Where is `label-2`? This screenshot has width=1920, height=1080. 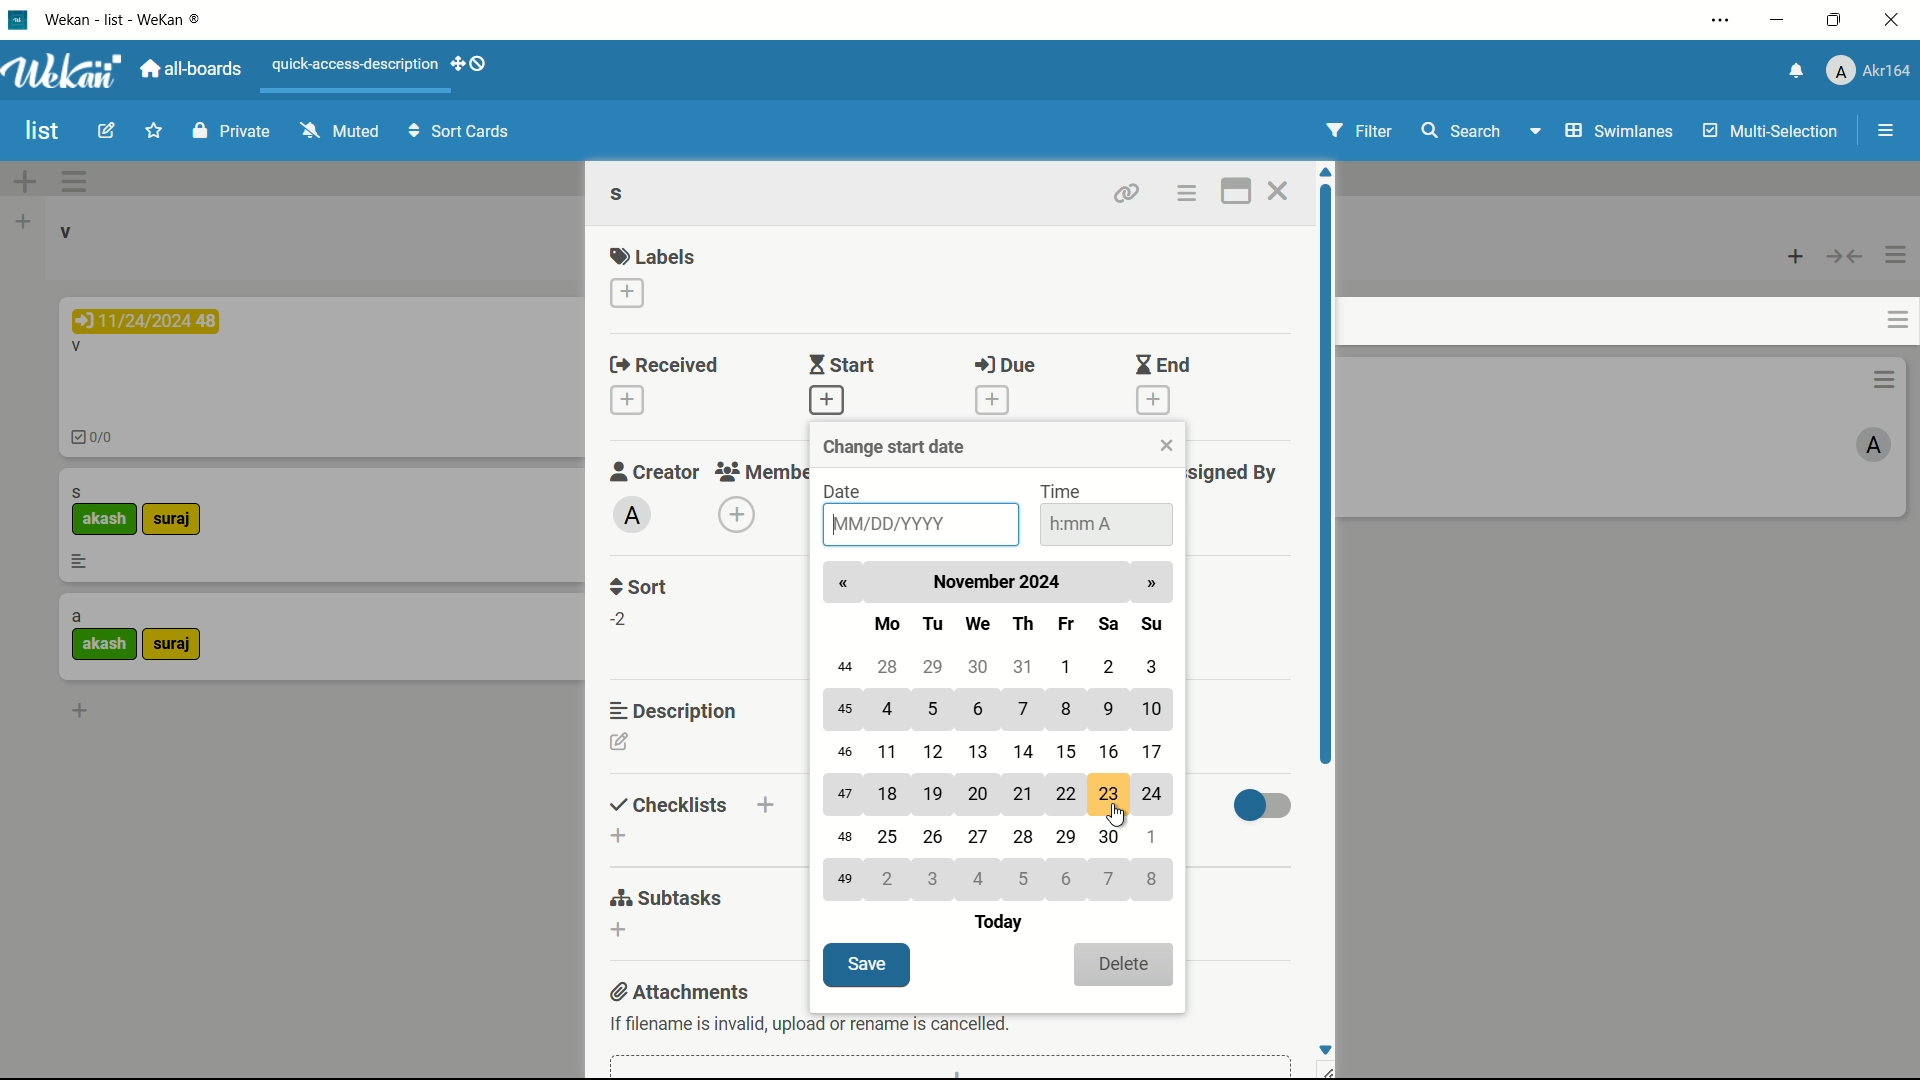
label-2 is located at coordinates (173, 520).